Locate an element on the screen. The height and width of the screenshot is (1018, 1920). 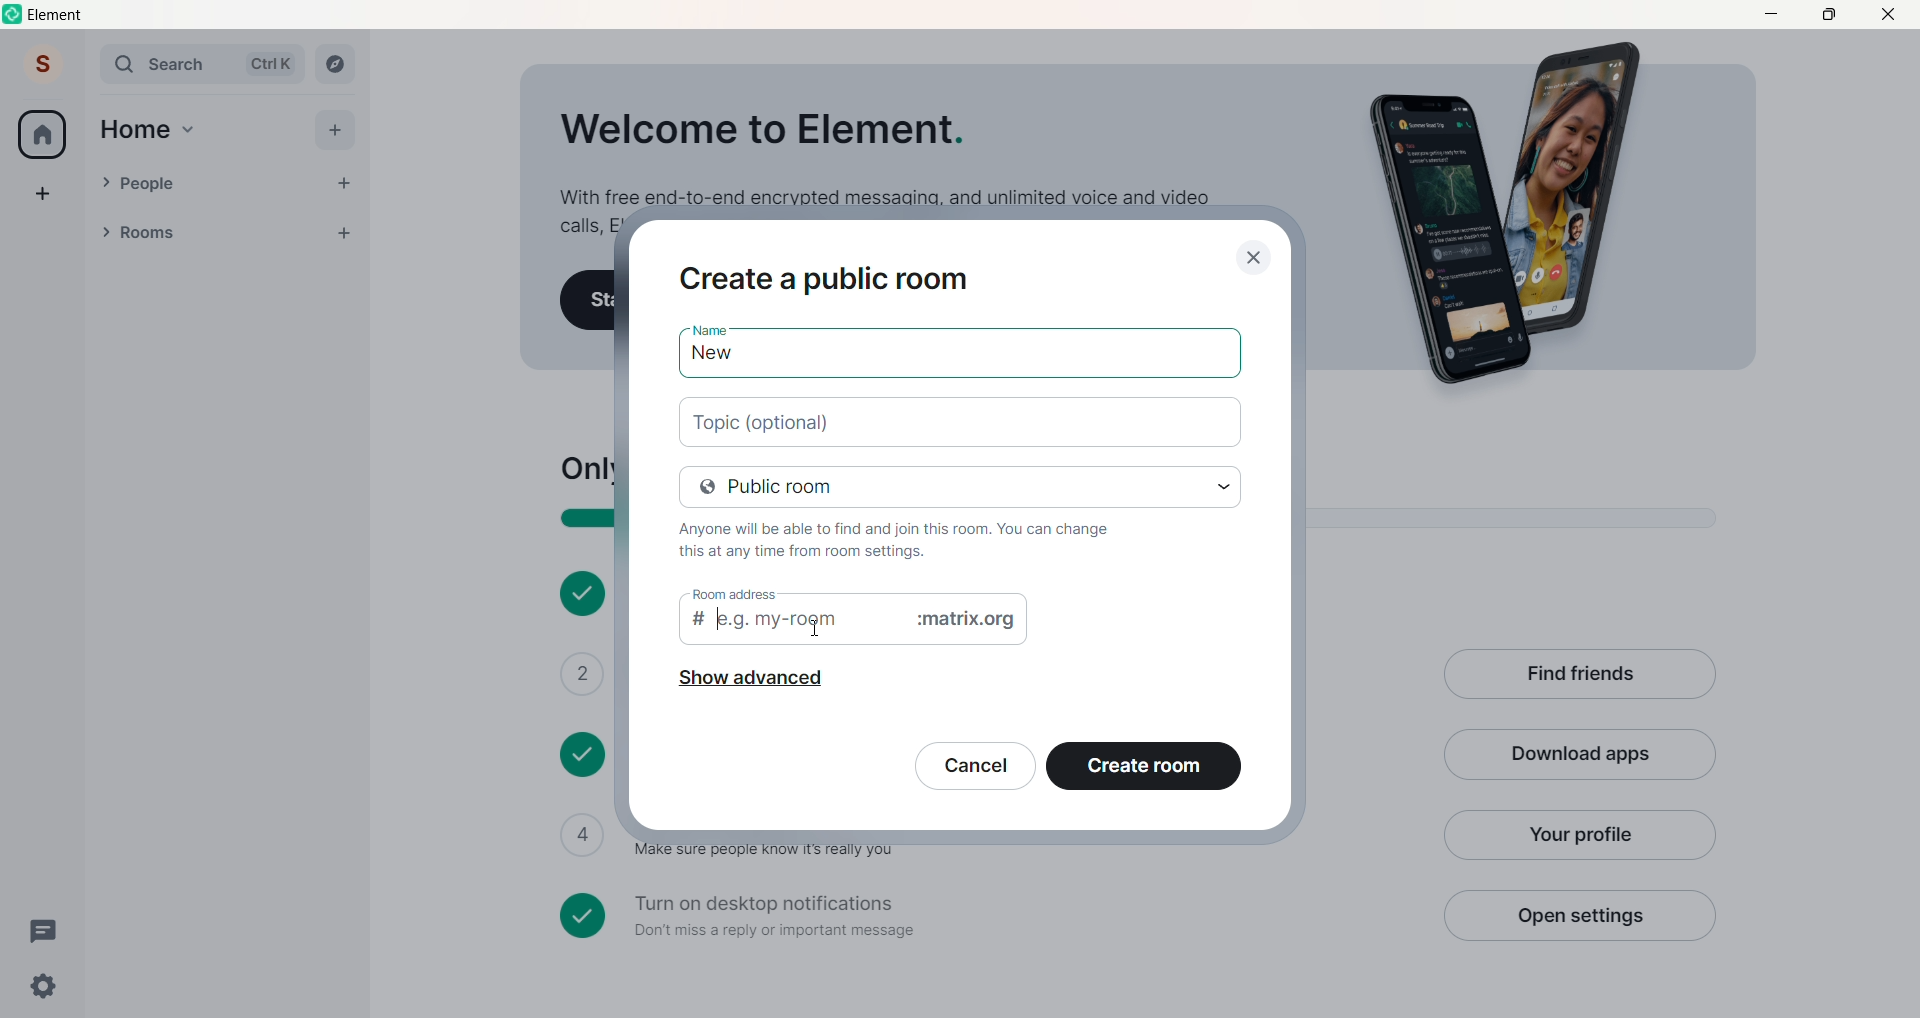
Add People is located at coordinates (344, 184).